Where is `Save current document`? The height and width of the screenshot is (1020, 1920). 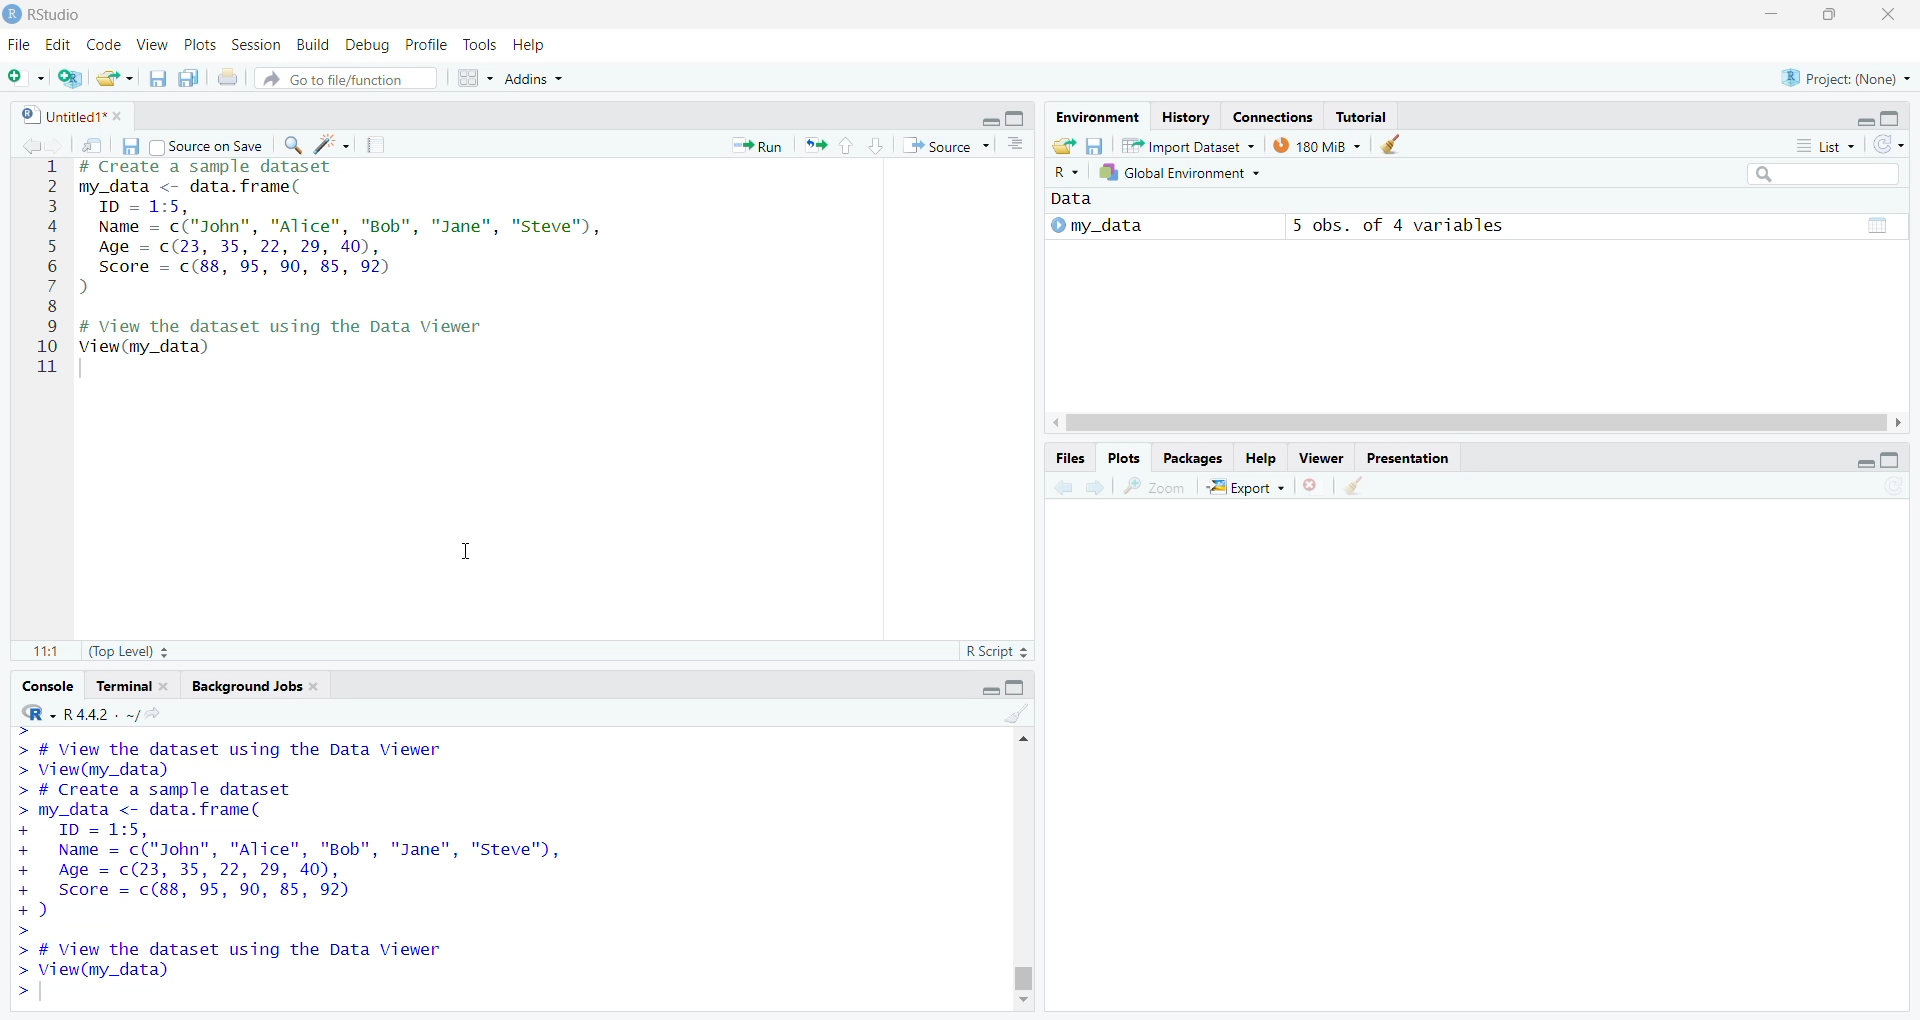 Save current document is located at coordinates (158, 82).